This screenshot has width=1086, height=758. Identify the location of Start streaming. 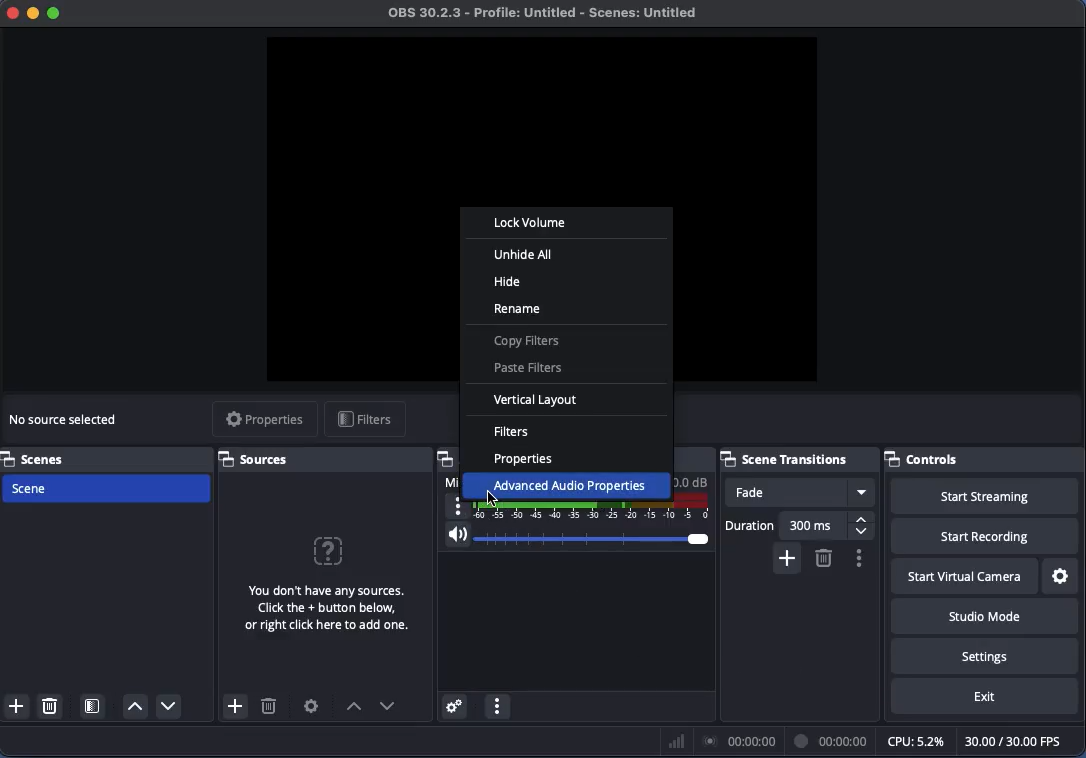
(990, 497).